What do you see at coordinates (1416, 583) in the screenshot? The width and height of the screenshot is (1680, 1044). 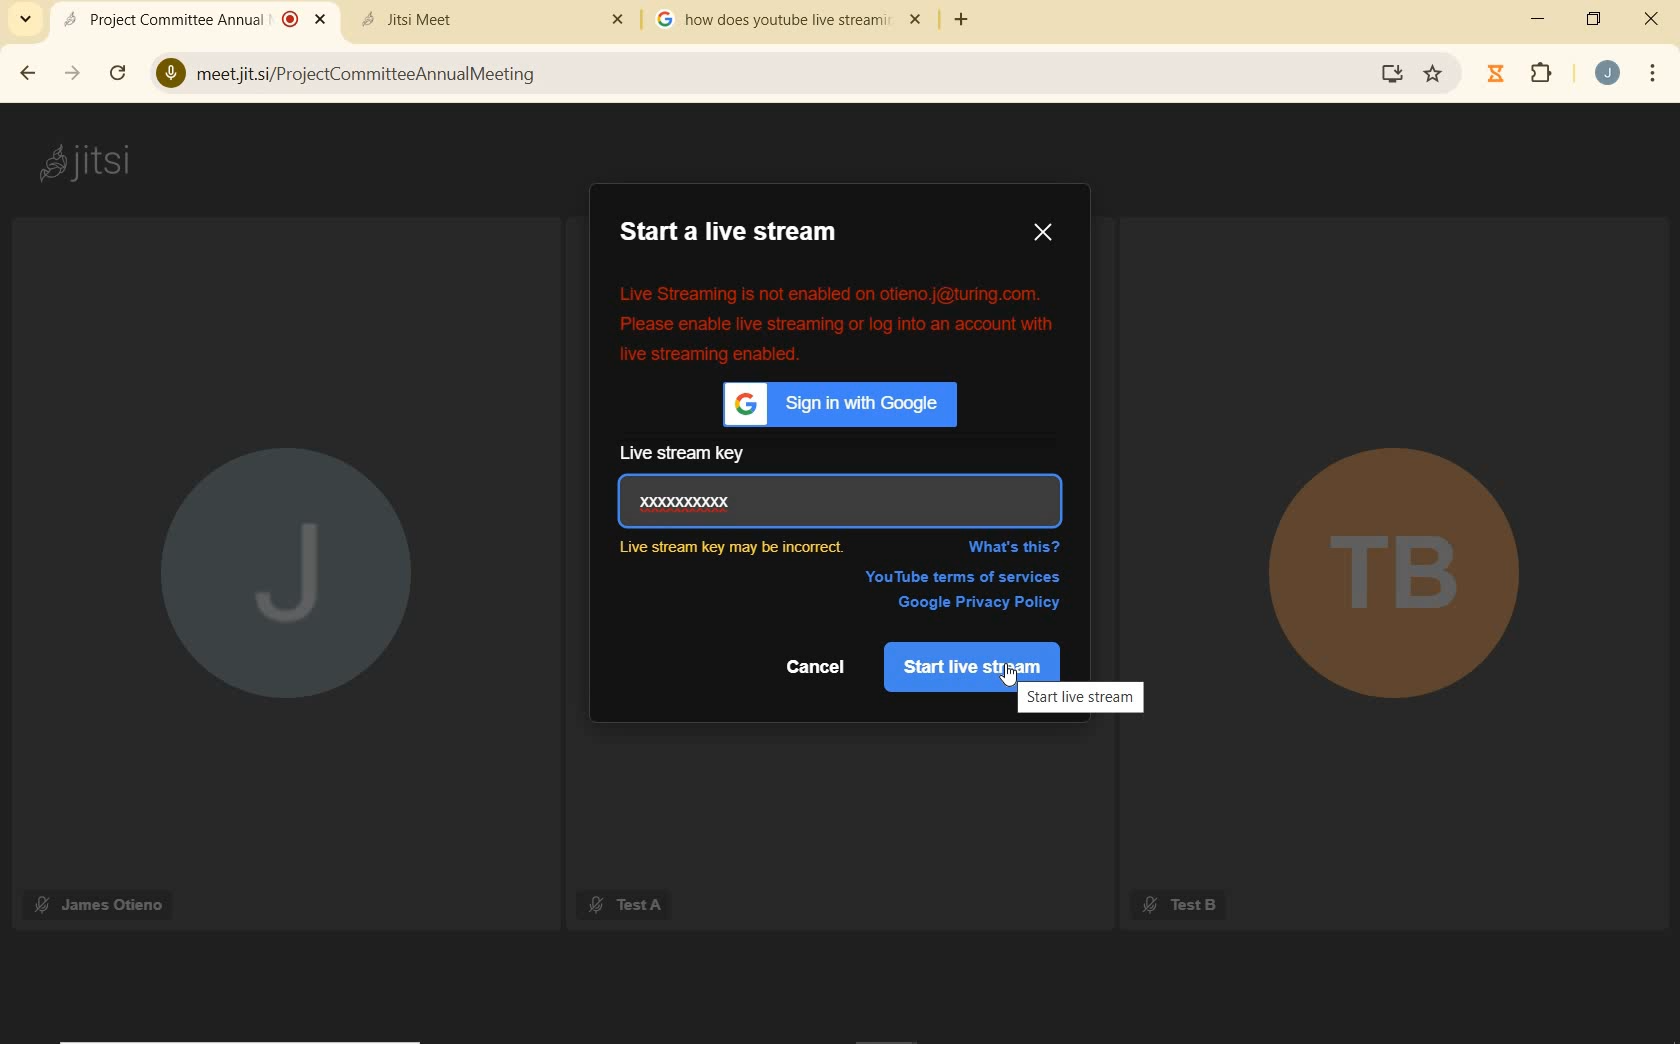 I see `TB` at bounding box center [1416, 583].